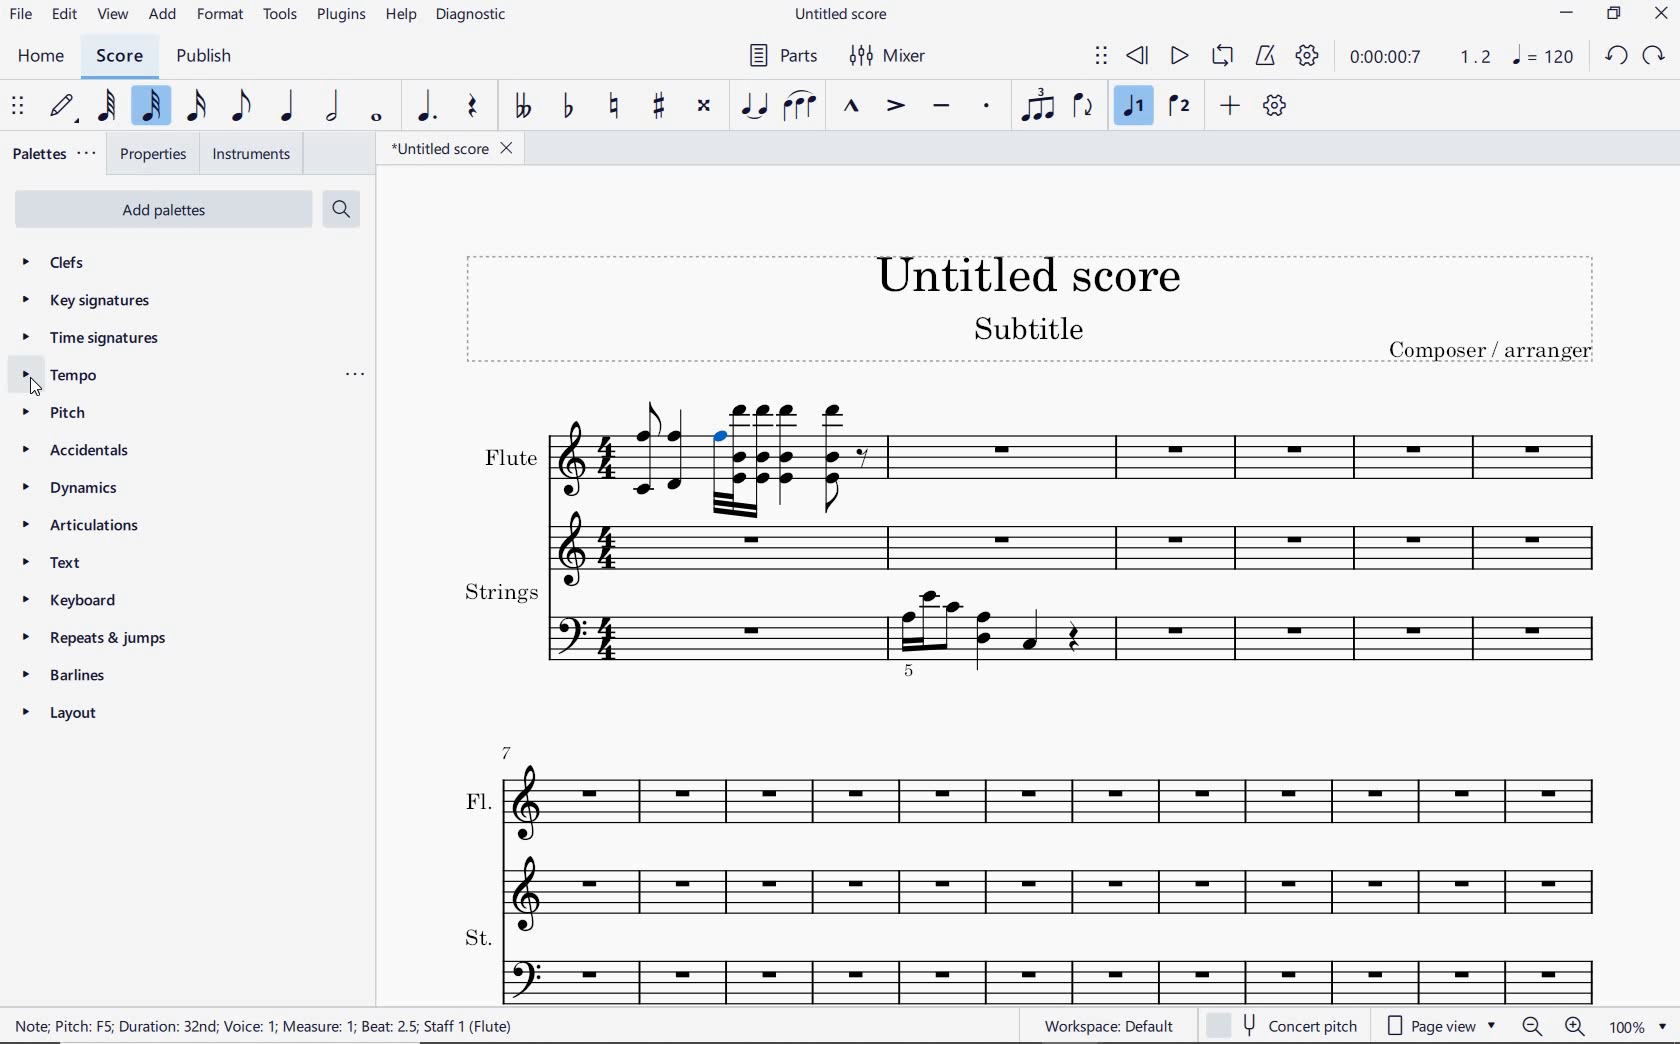 The height and width of the screenshot is (1044, 1680). Describe the element at coordinates (1177, 104) in the screenshot. I see `VOICE 2` at that location.